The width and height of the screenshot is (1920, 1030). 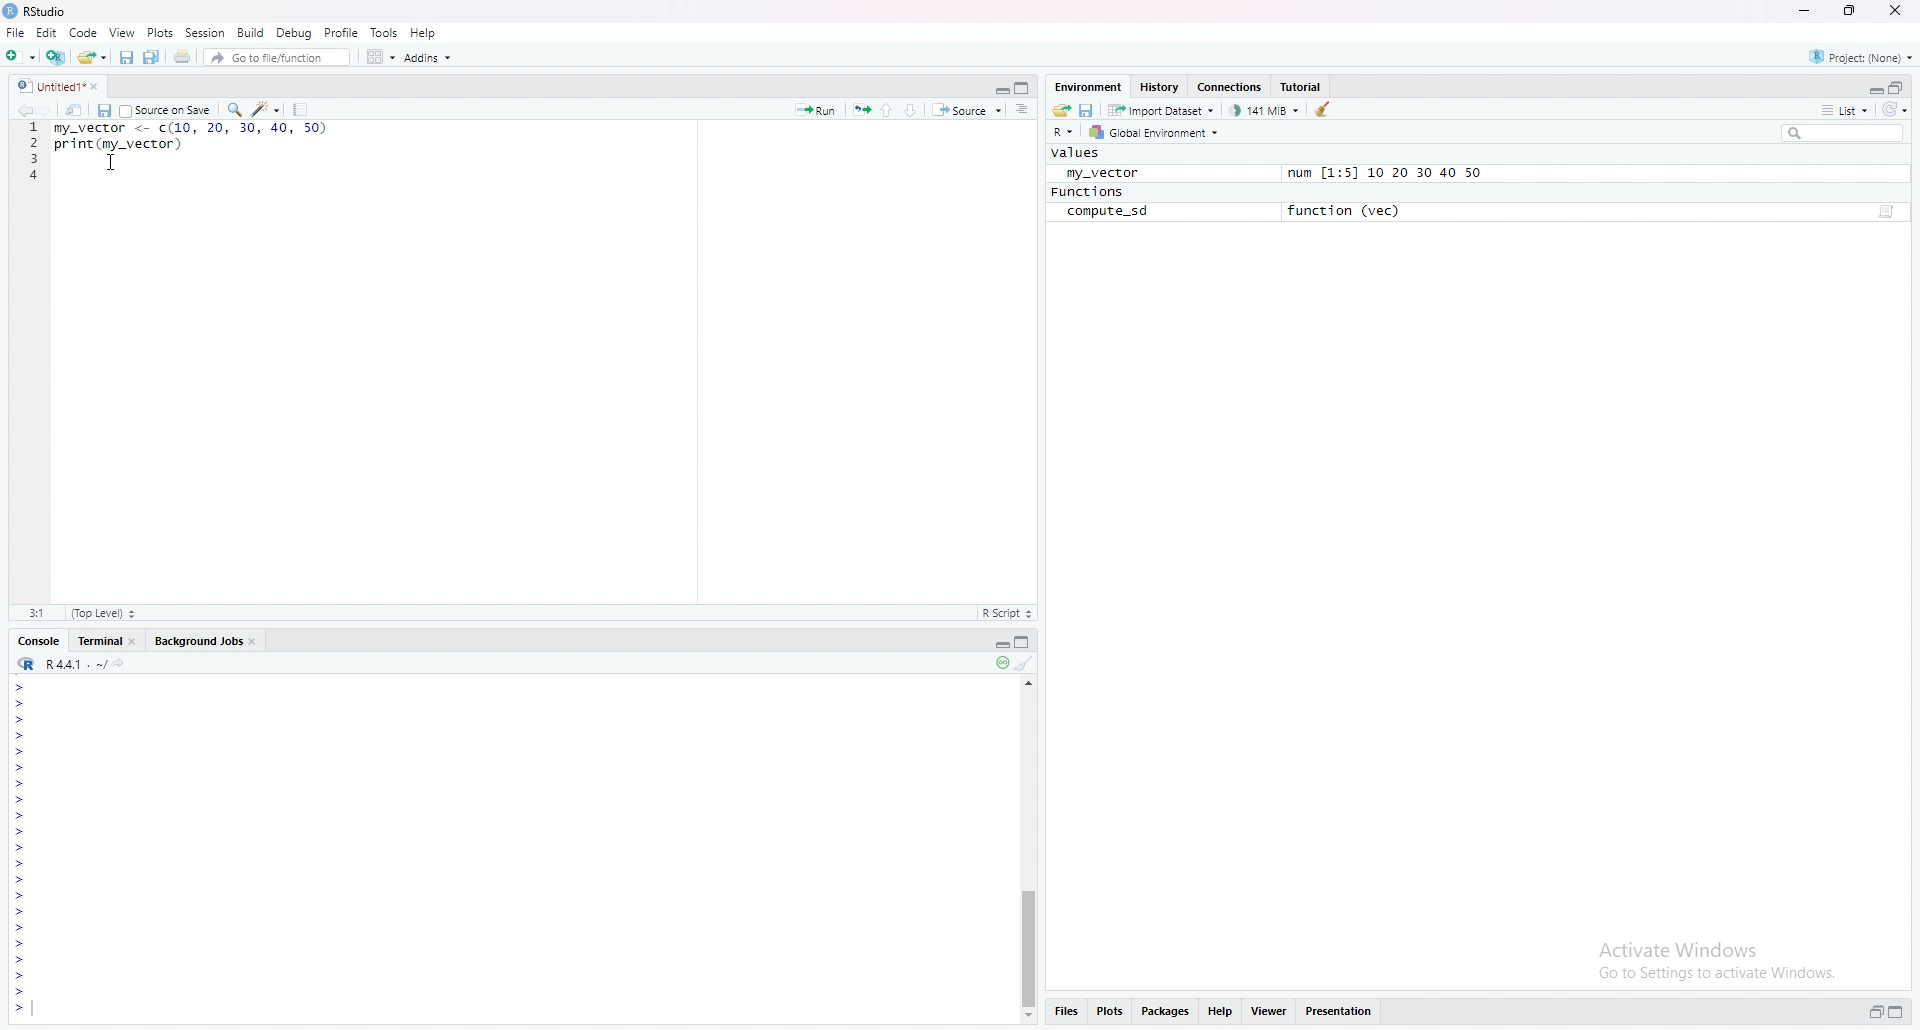 What do you see at coordinates (76, 663) in the screenshot?
I see `R4.4.1. ~/` at bounding box center [76, 663].